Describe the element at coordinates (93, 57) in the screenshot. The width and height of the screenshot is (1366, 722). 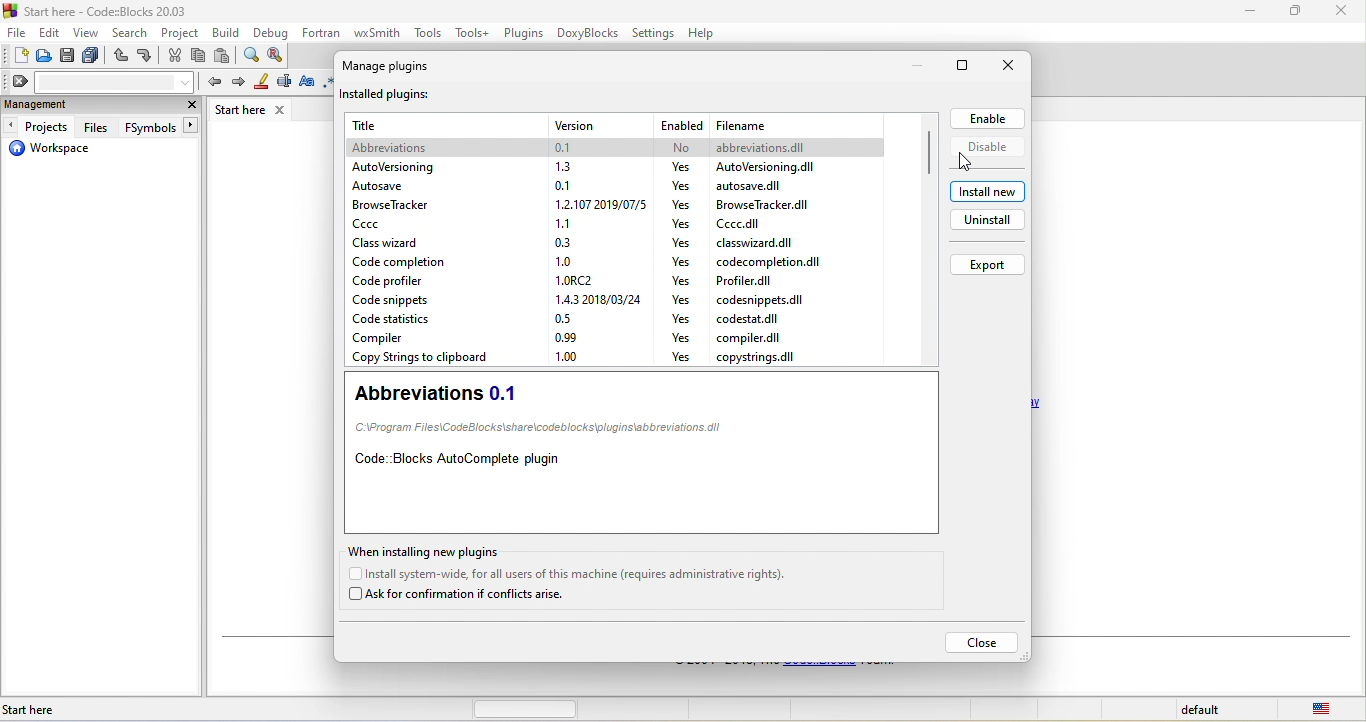
I see `save everything` at that location.